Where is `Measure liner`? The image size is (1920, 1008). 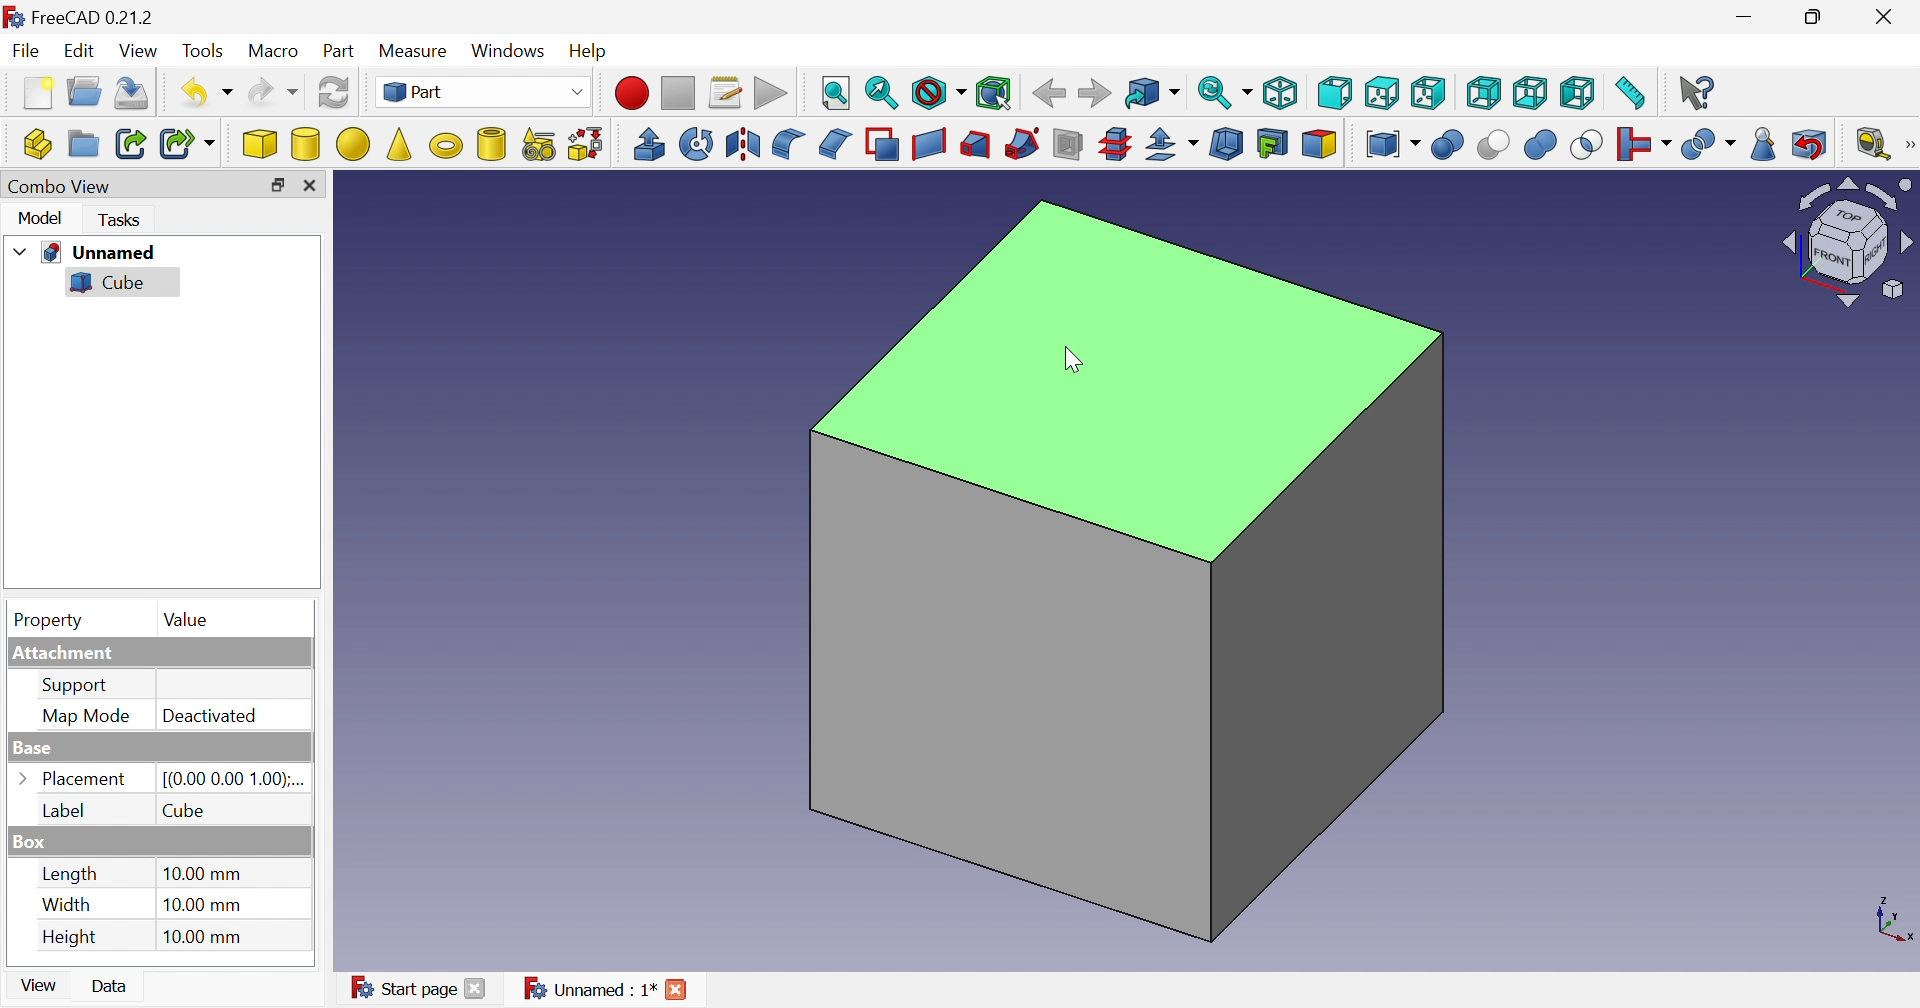 Measure liner is located at coordinates (1873, 145).